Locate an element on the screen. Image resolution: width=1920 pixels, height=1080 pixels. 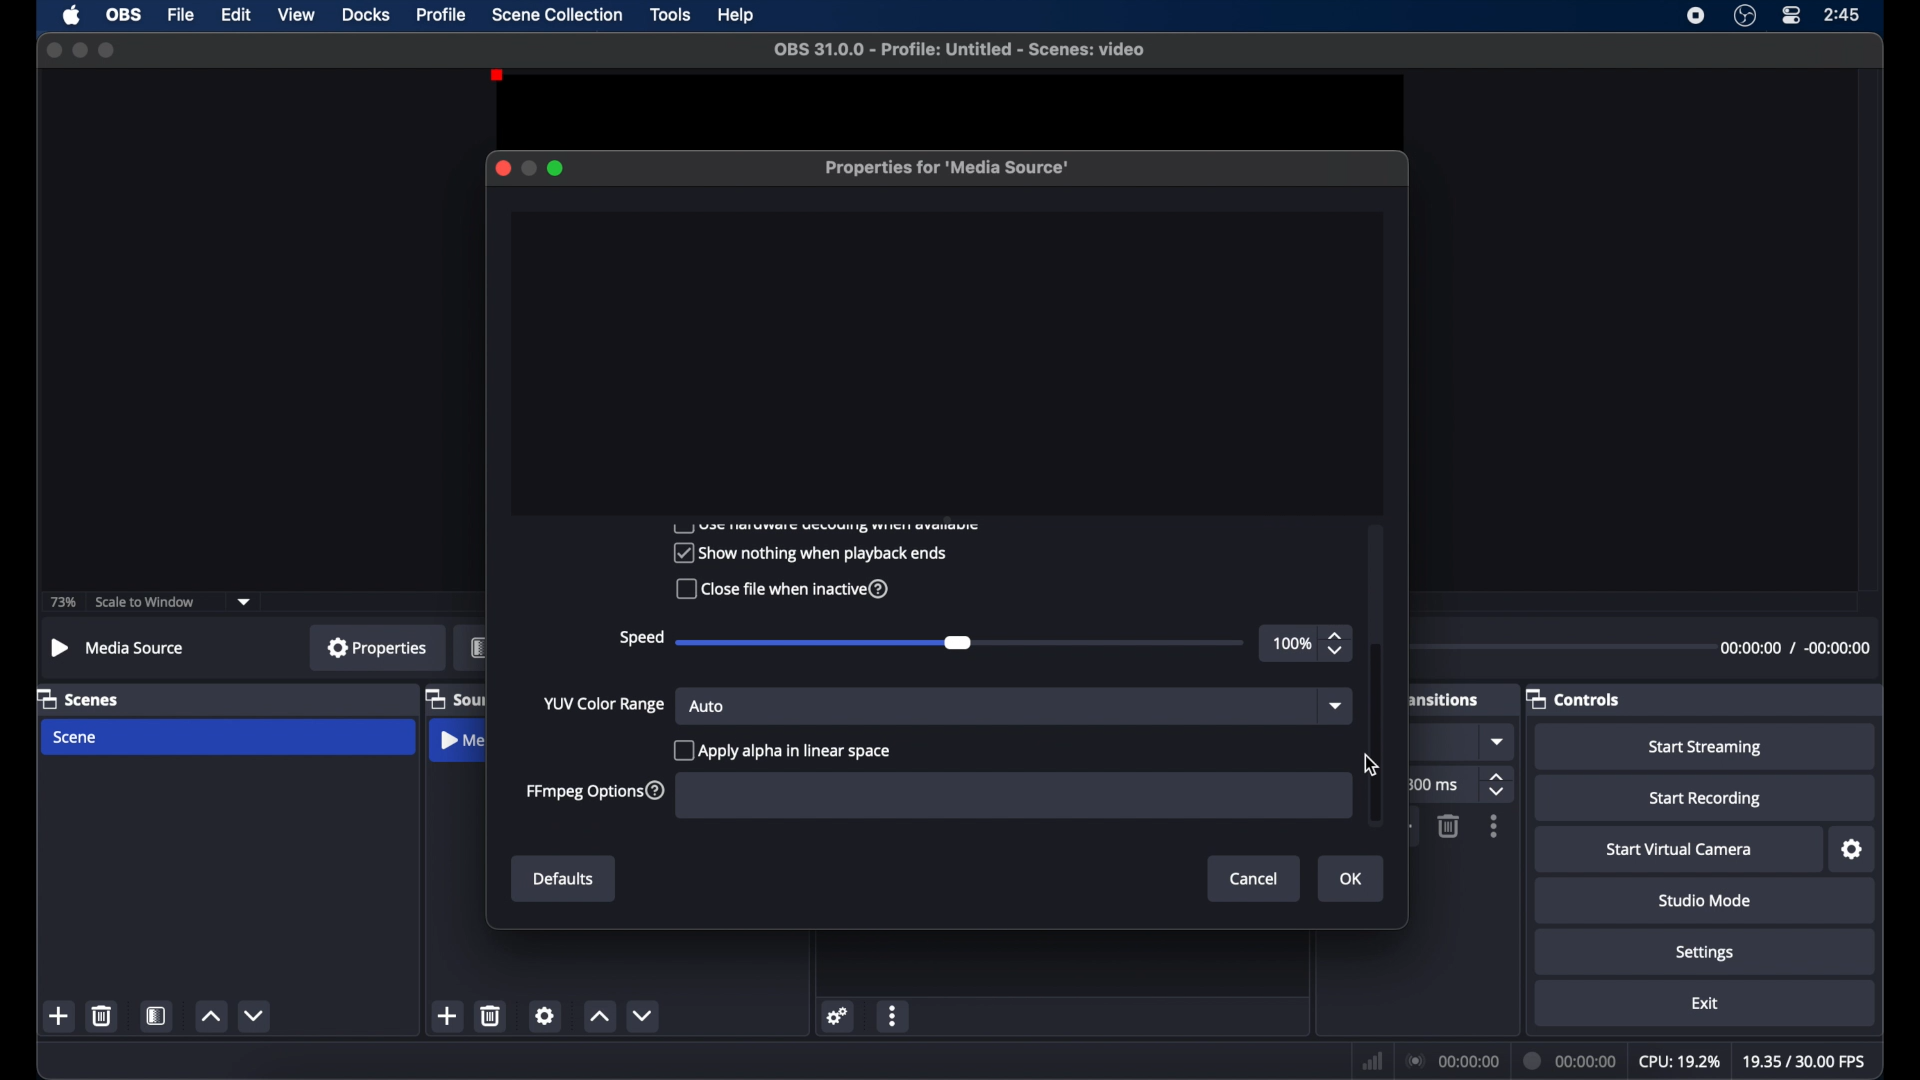
increment is located at coordinates (600, 1018).